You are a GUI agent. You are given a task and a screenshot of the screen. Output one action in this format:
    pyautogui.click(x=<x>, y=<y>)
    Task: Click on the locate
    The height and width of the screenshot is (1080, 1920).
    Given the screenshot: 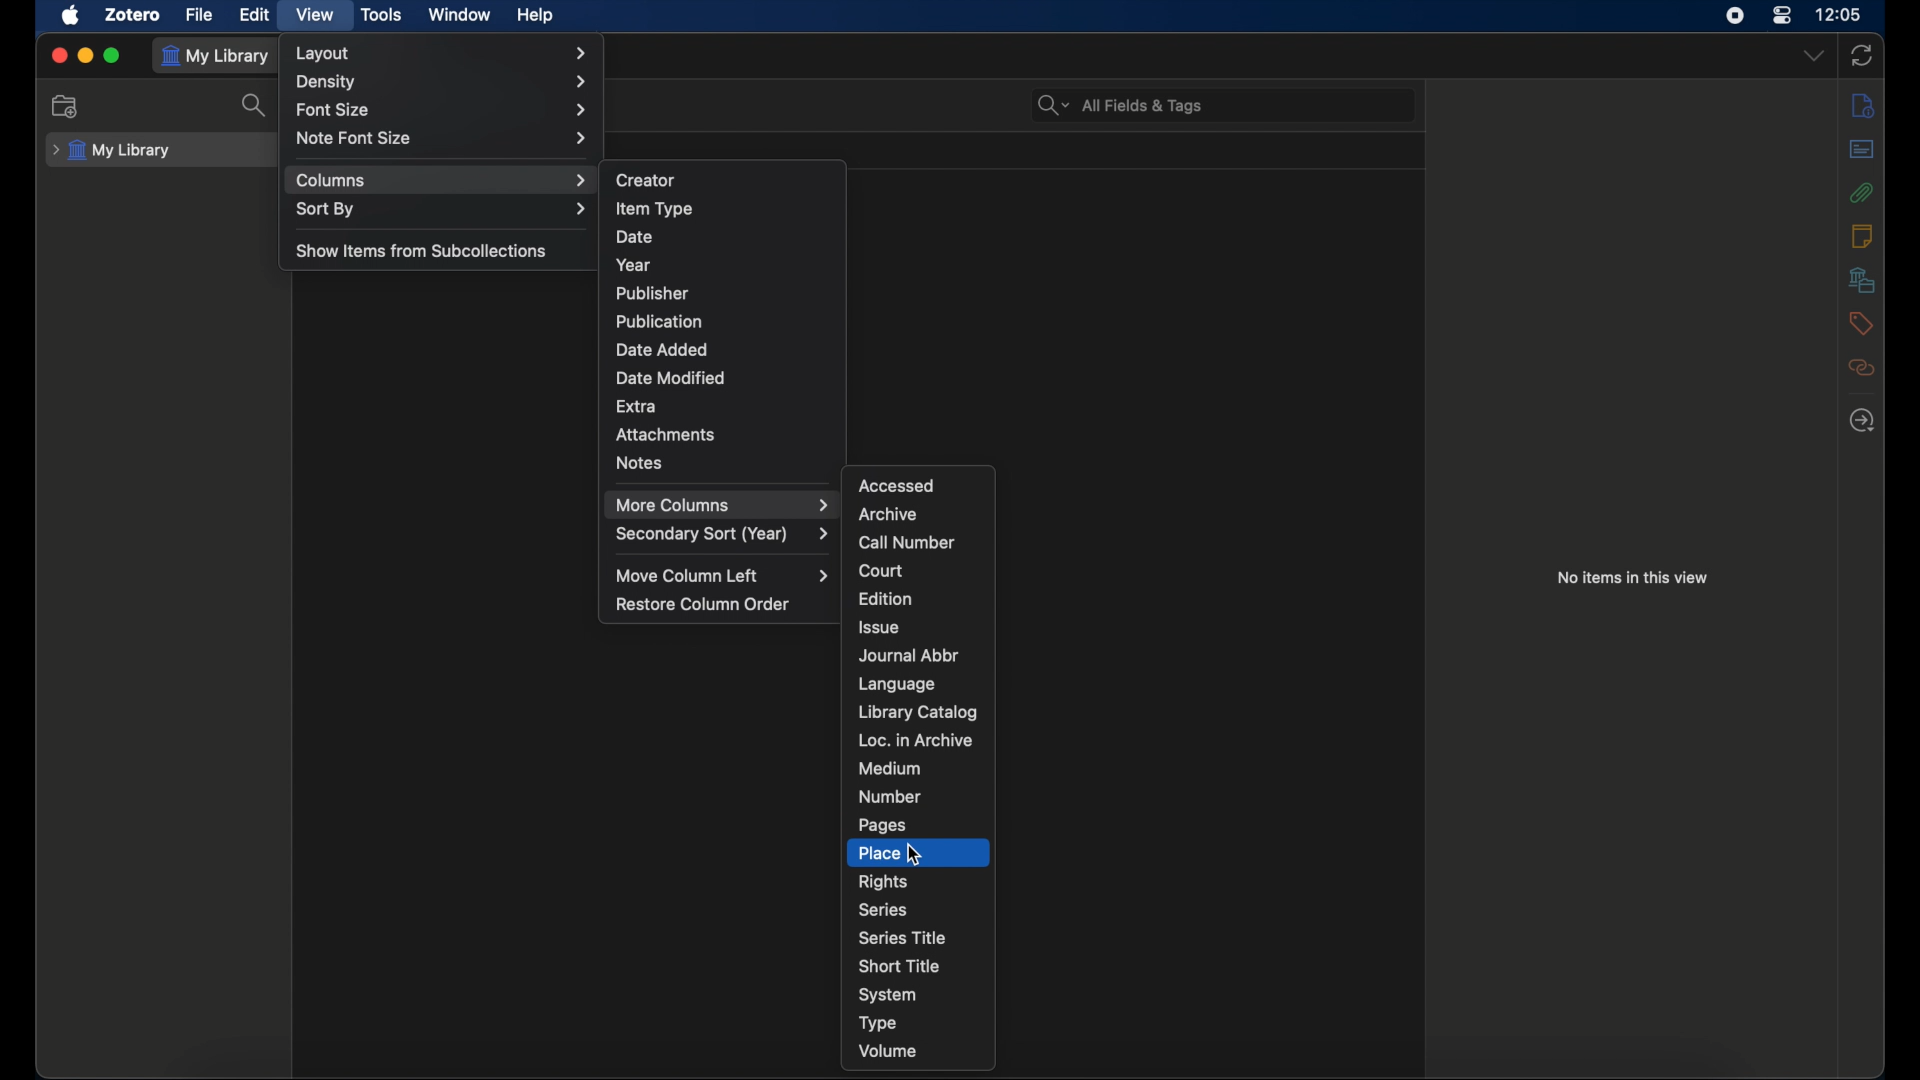 What is the action you would take?
    pyautogui.click(x=1861, y=422)
    